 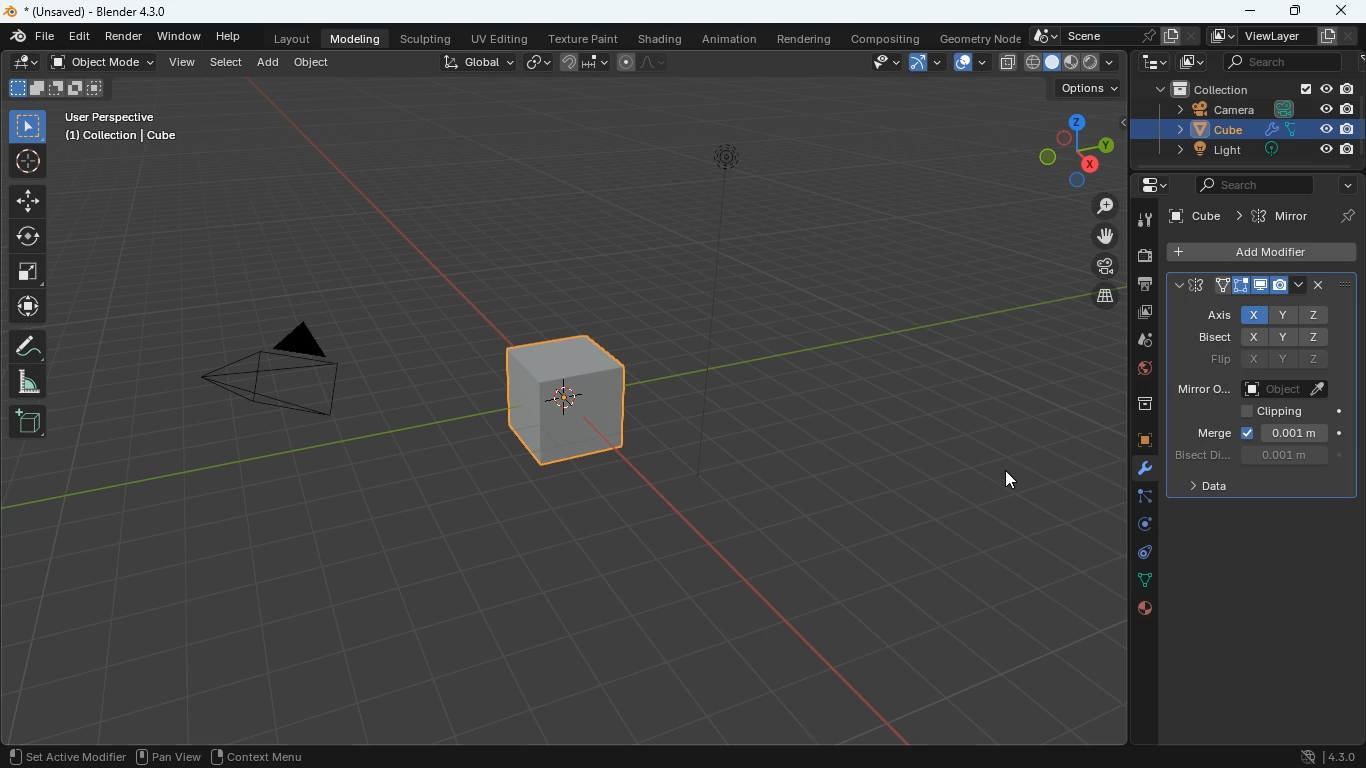 What do you see at coordinates (1200, 388) in the screenshot?
I see `Mirror ` at bounding box center [1200, 388].